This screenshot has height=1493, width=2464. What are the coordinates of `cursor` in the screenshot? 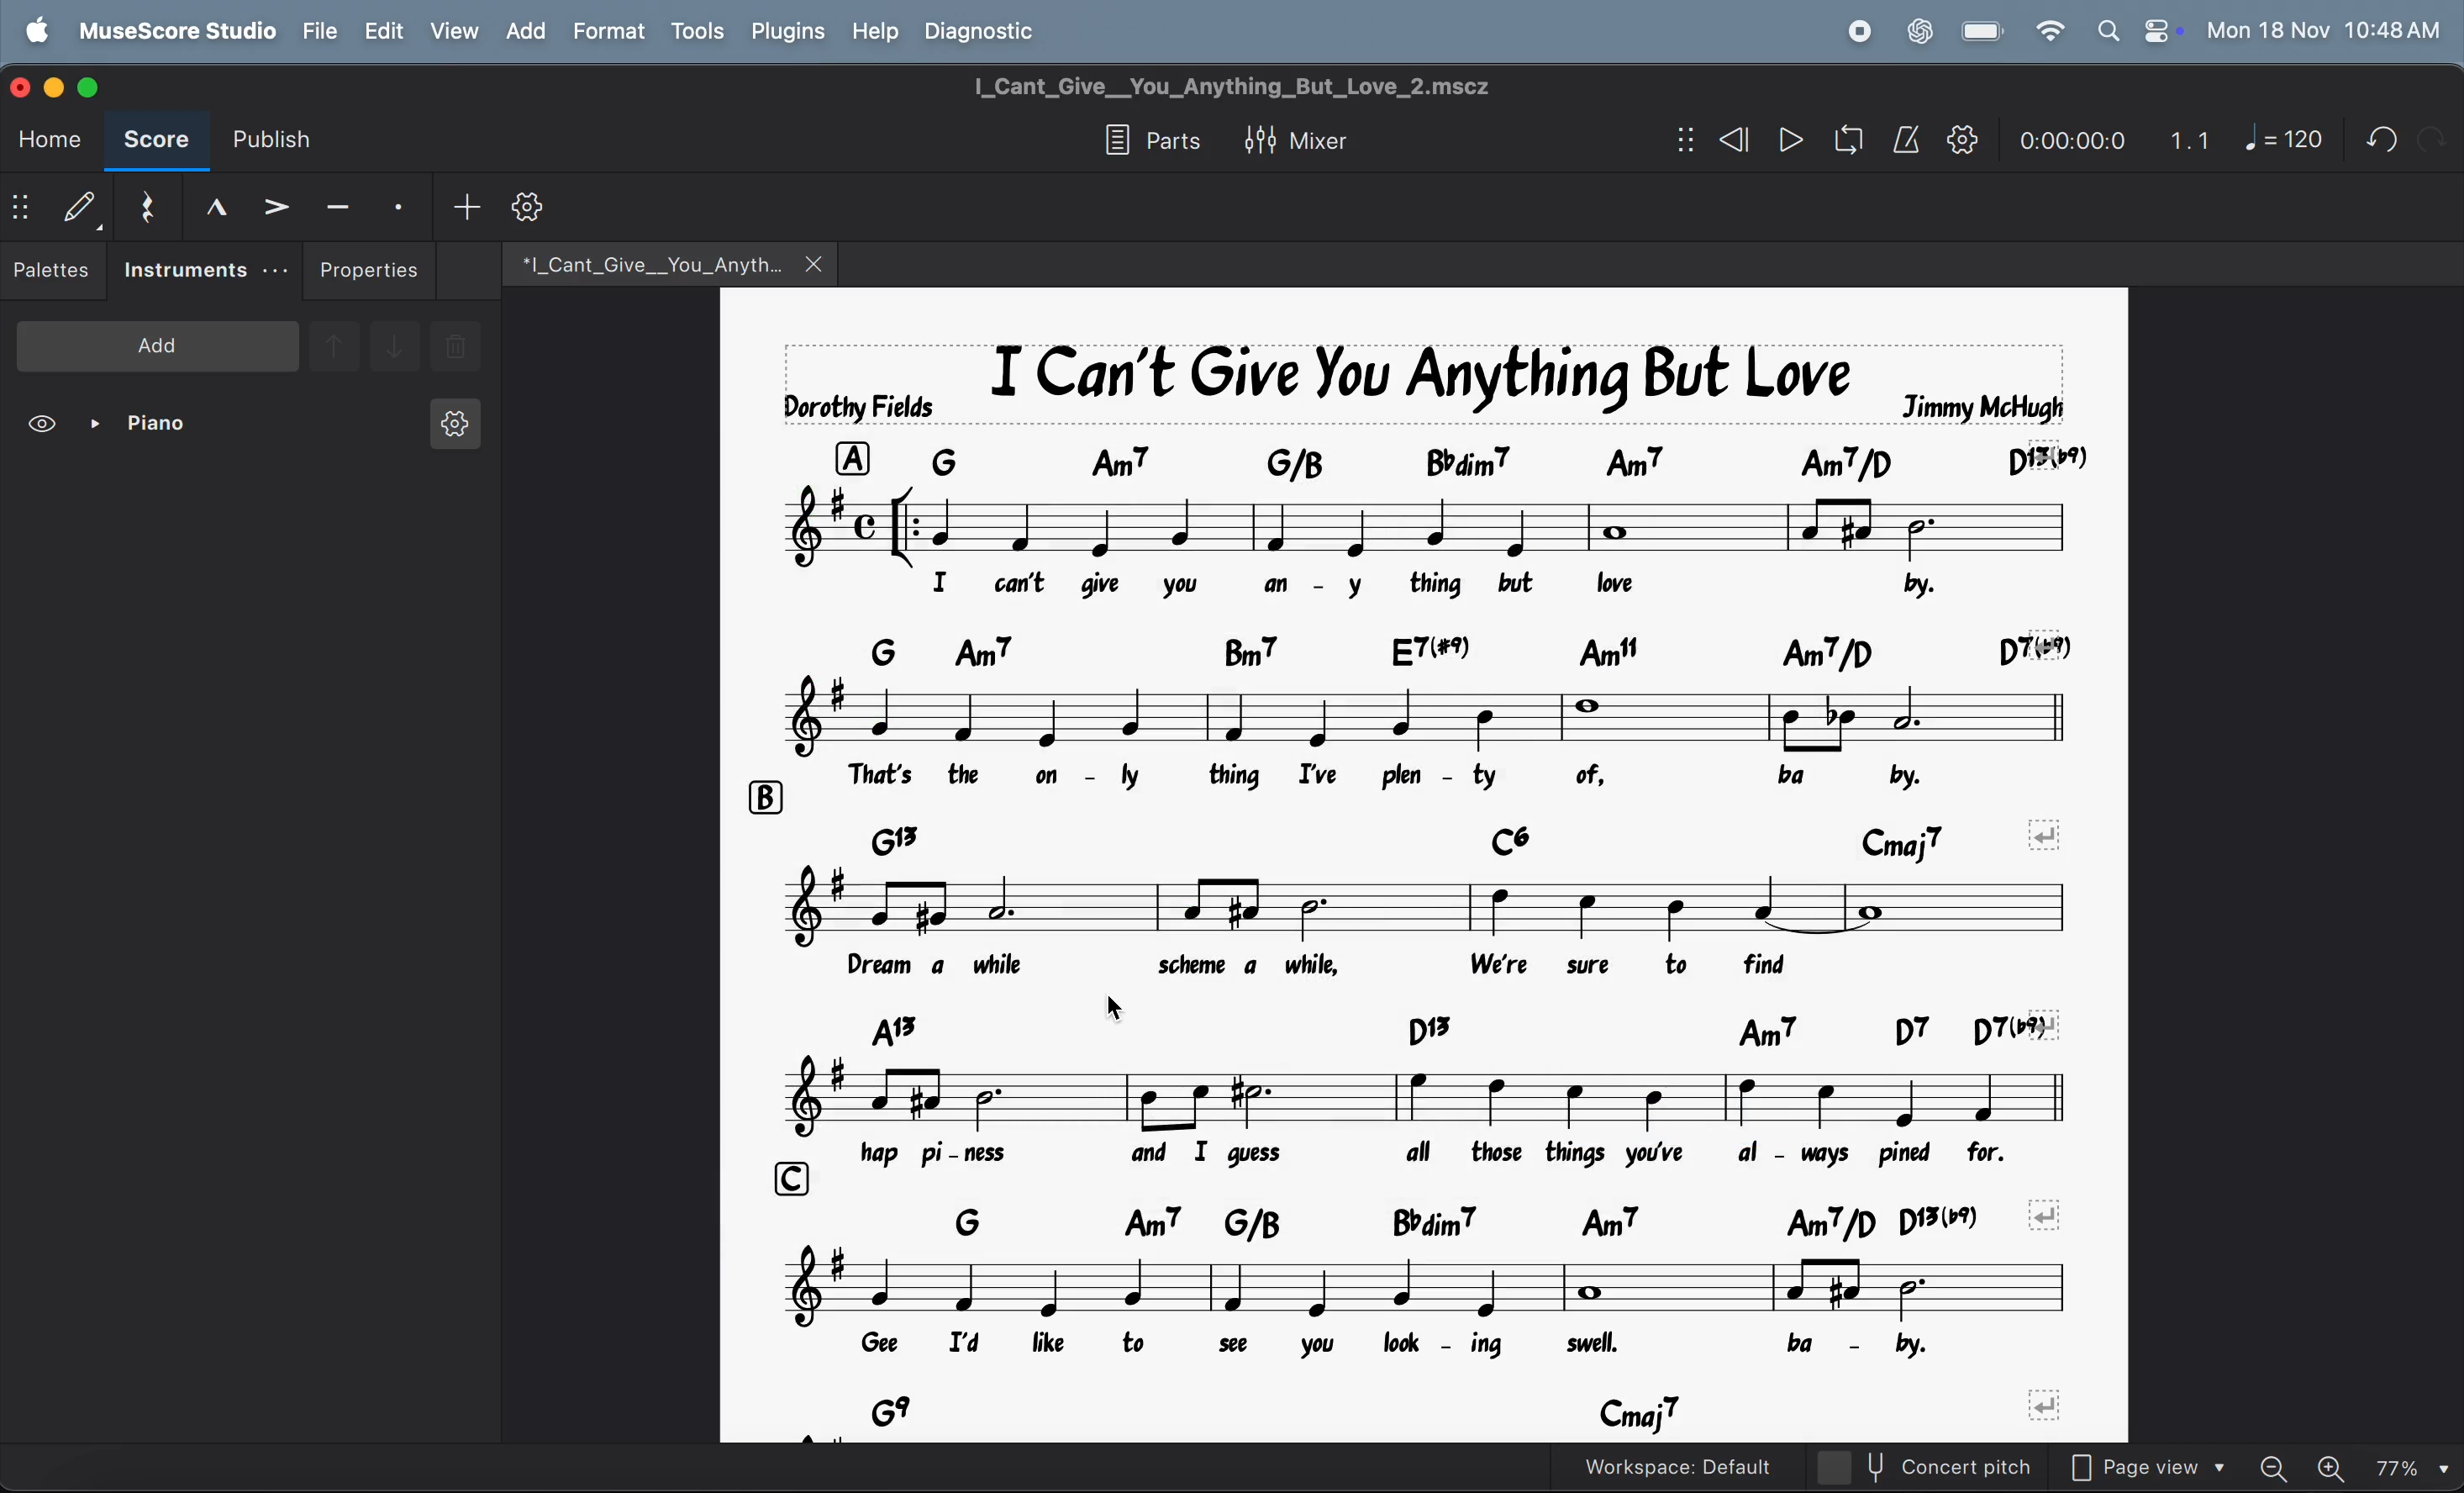 It's located at (1109, 1010).